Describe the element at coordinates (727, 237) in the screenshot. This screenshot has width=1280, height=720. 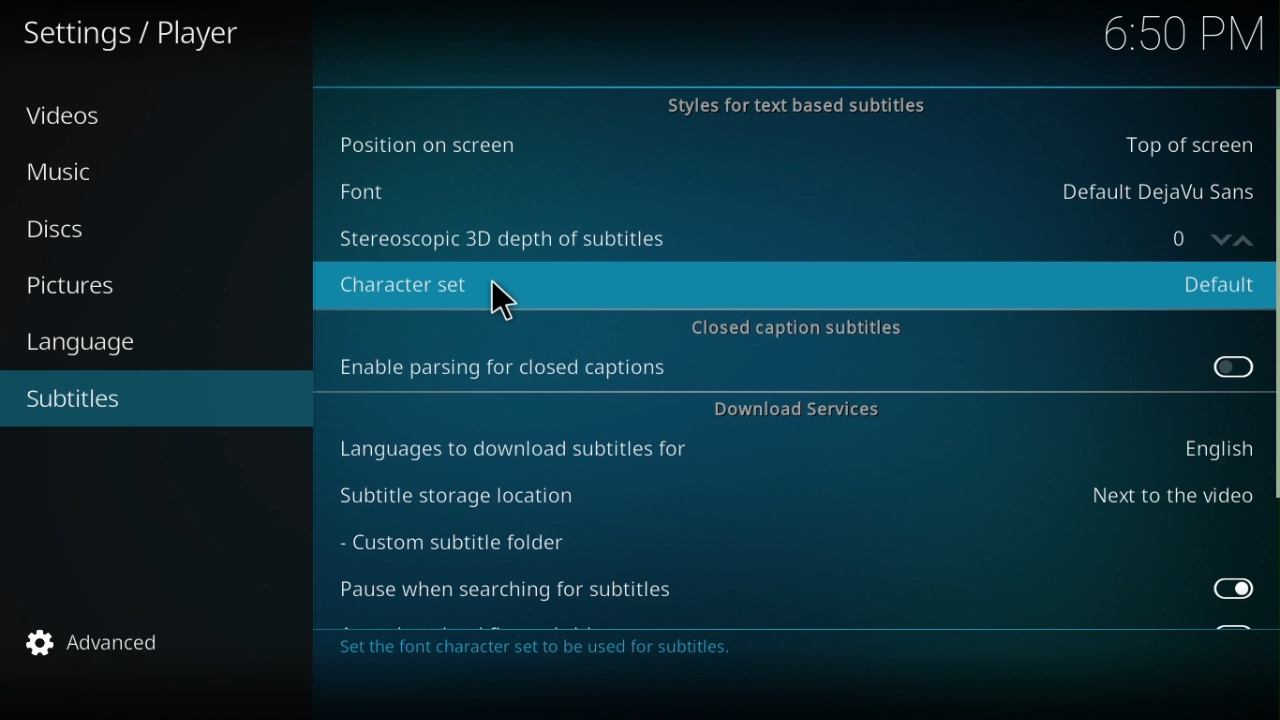
I see `Stereoscopic 3D depth of subtiles` at that location.